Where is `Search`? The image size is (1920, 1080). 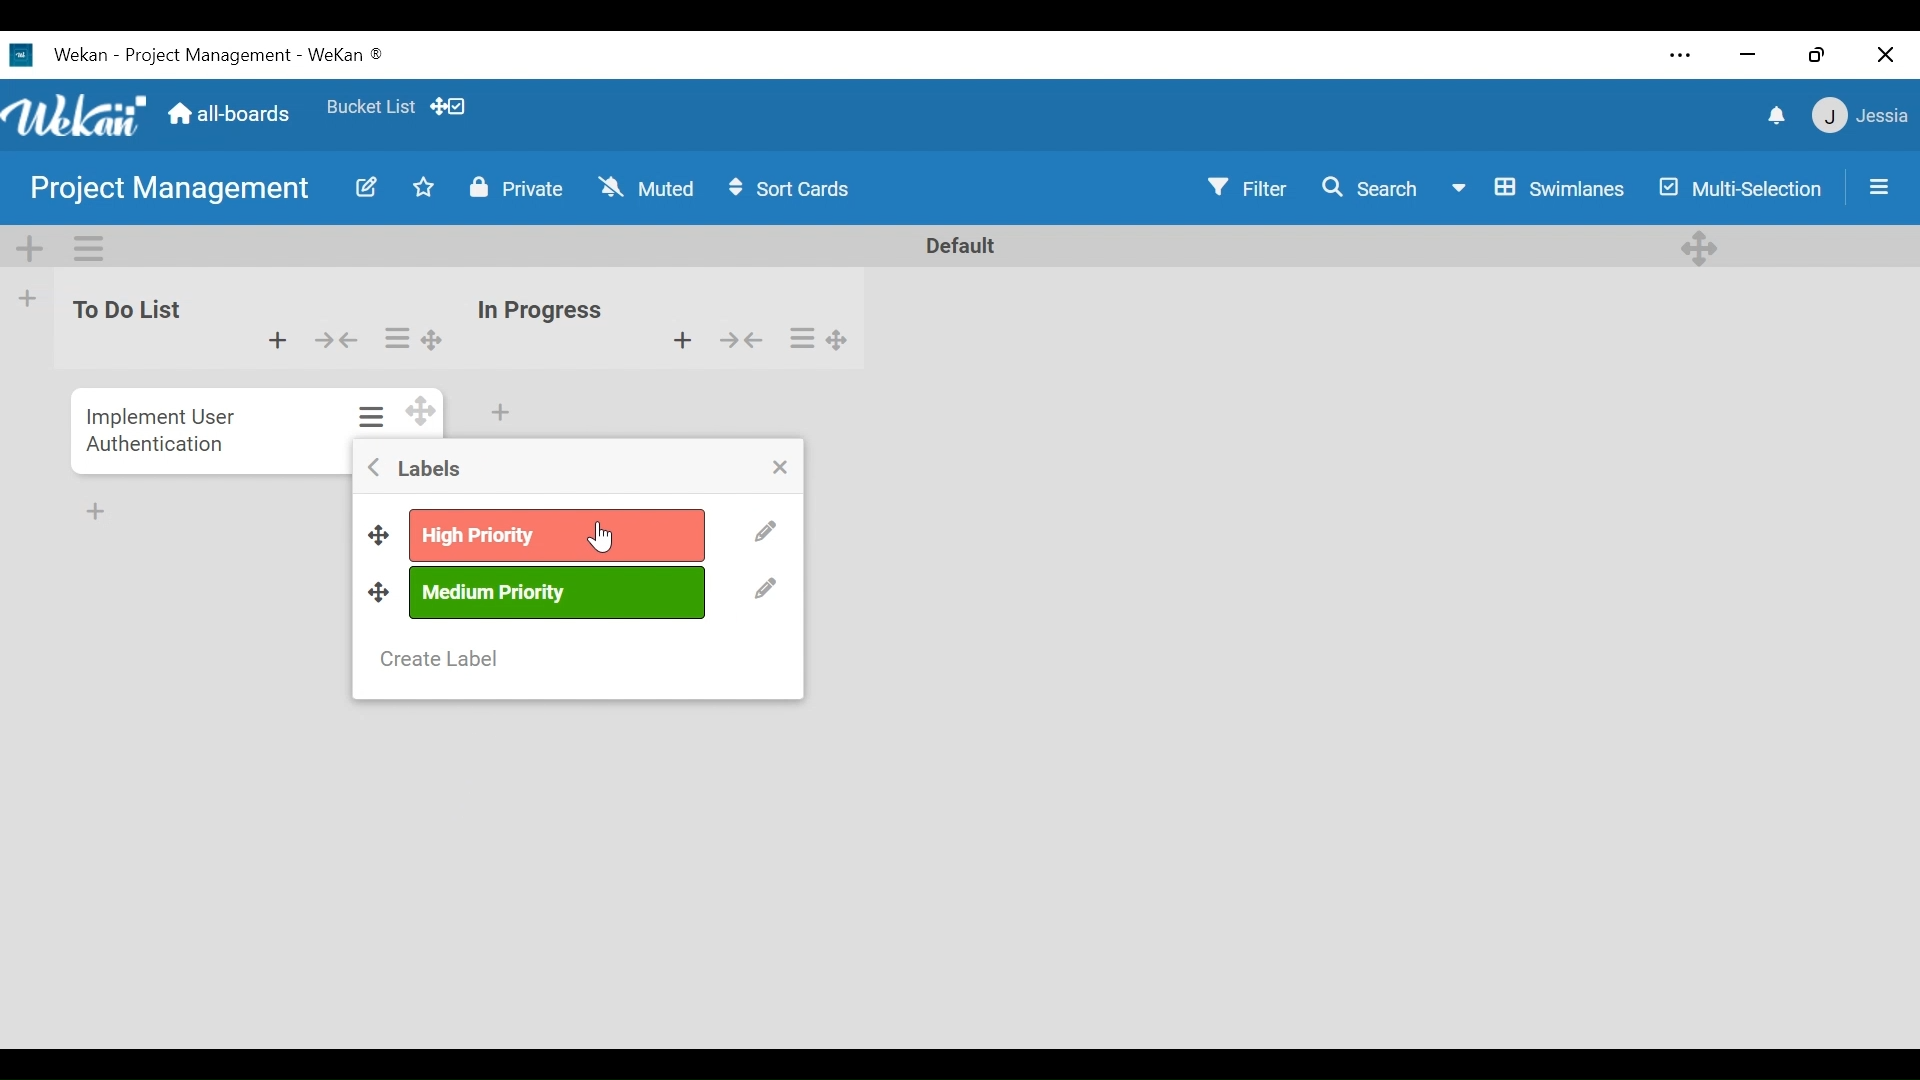 Search is located at coordinates (1375, 187).